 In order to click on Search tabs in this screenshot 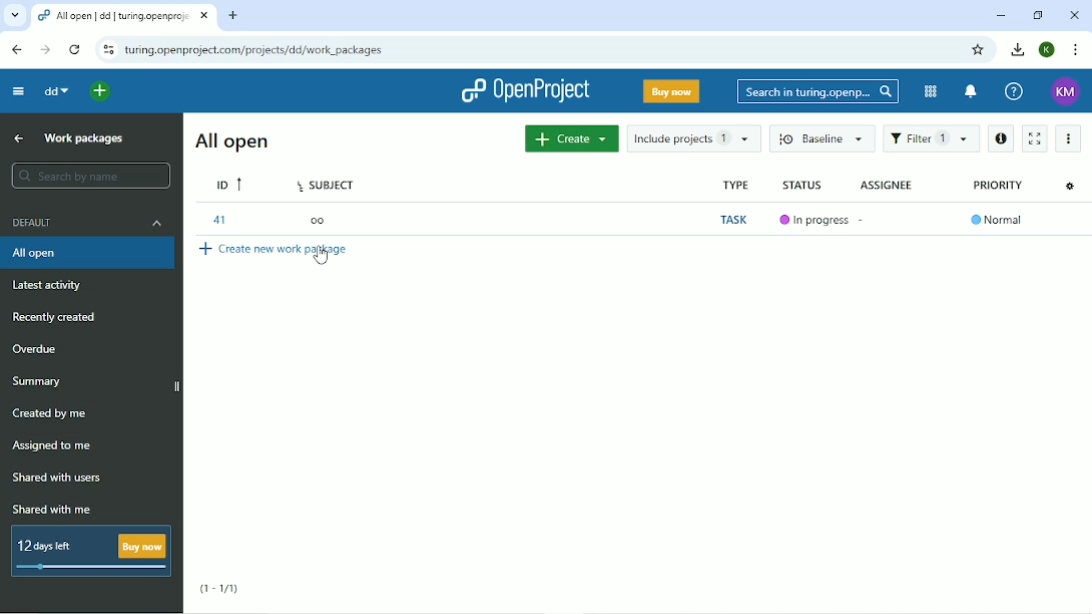, I will do `click(14, 15)`.